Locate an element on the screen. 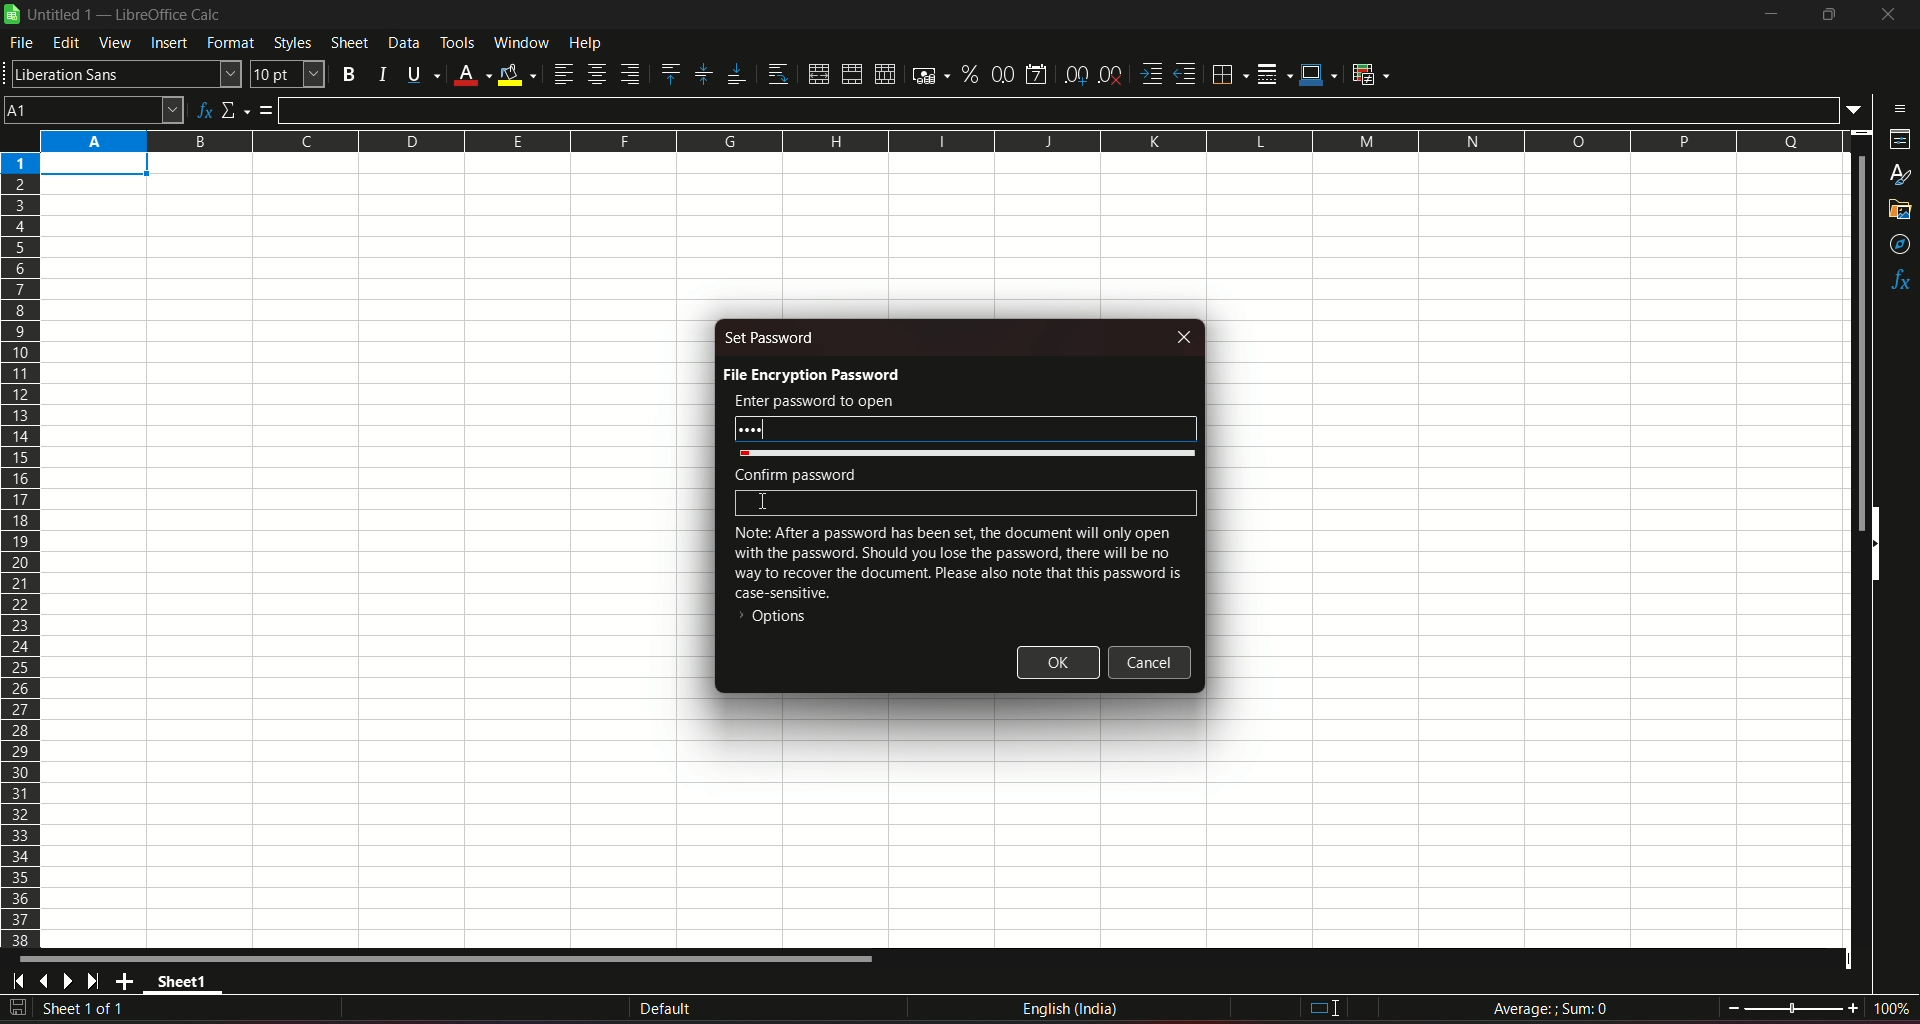 Image resolution: width=1920 pixels, height=1024 pixels. unmerge cells is located at coordinates (884, 73).